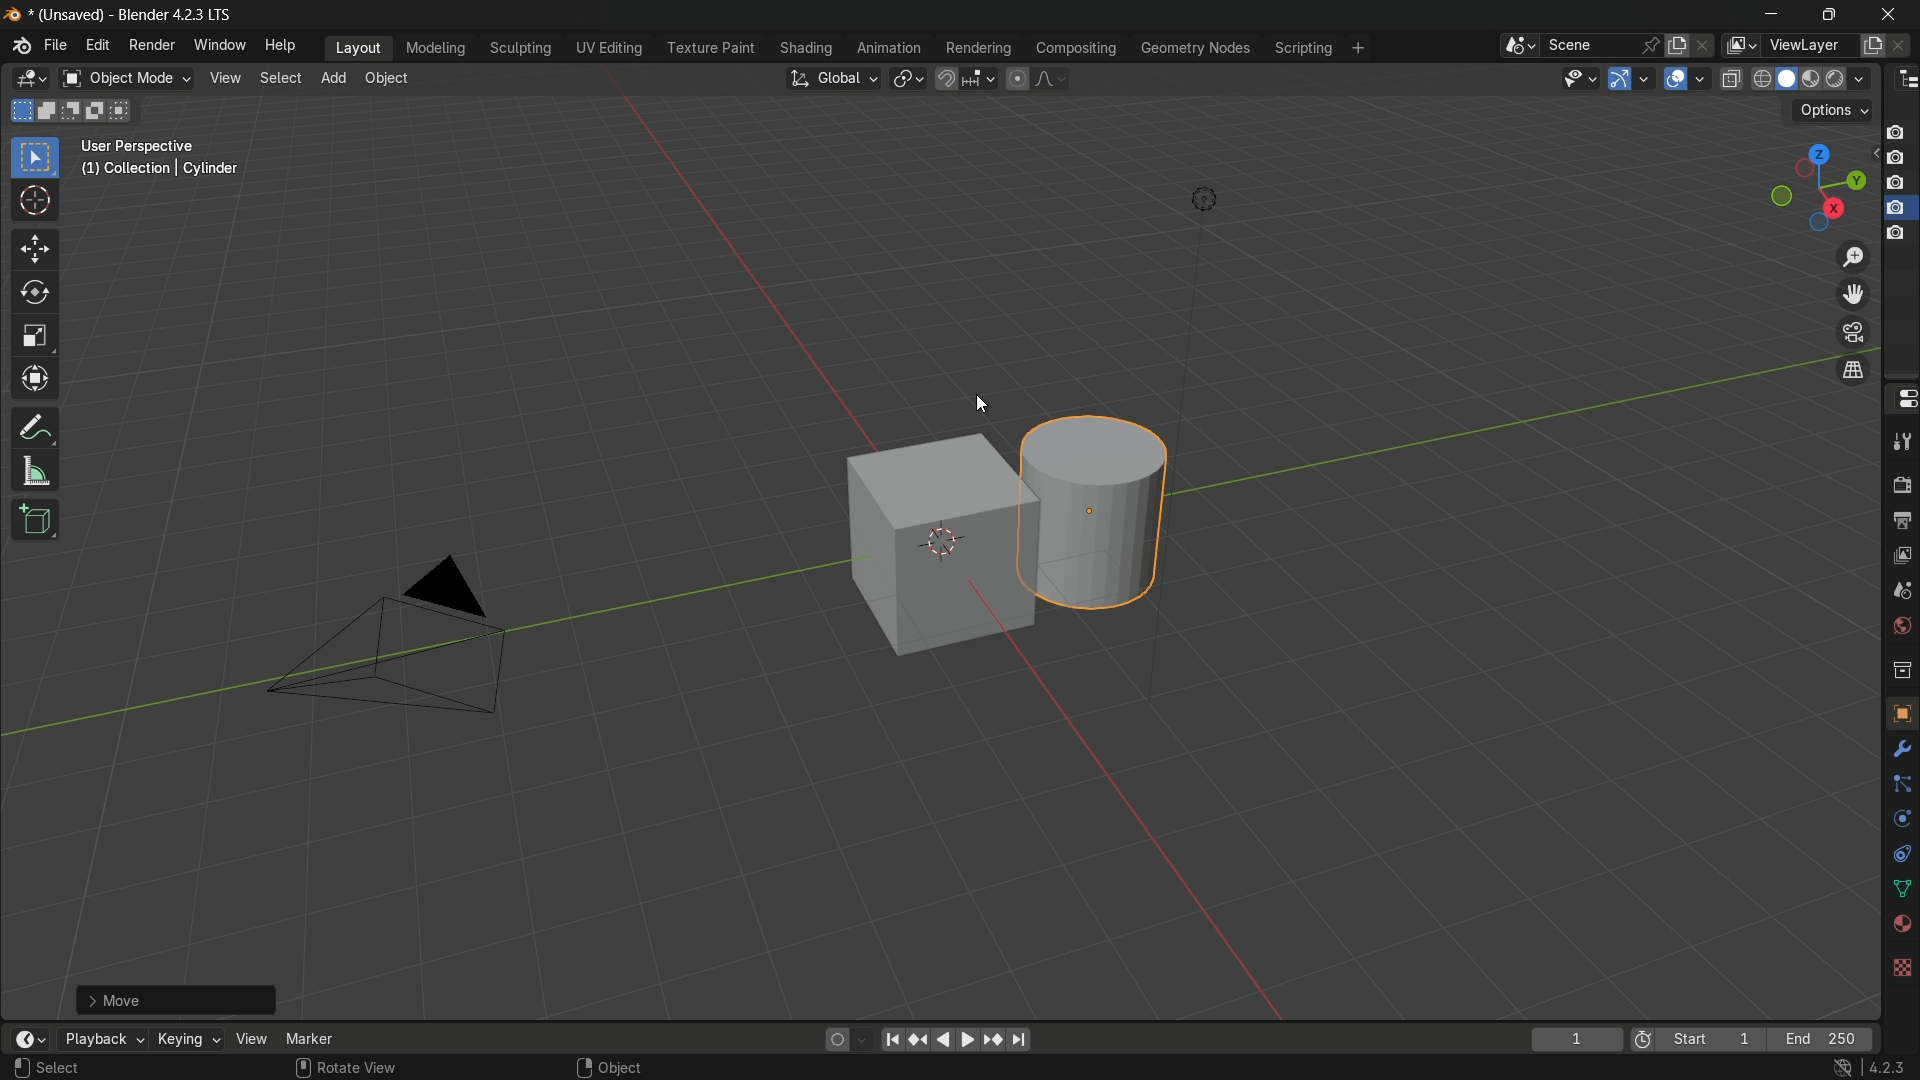  I want to click on playback, so click(103, 1041).